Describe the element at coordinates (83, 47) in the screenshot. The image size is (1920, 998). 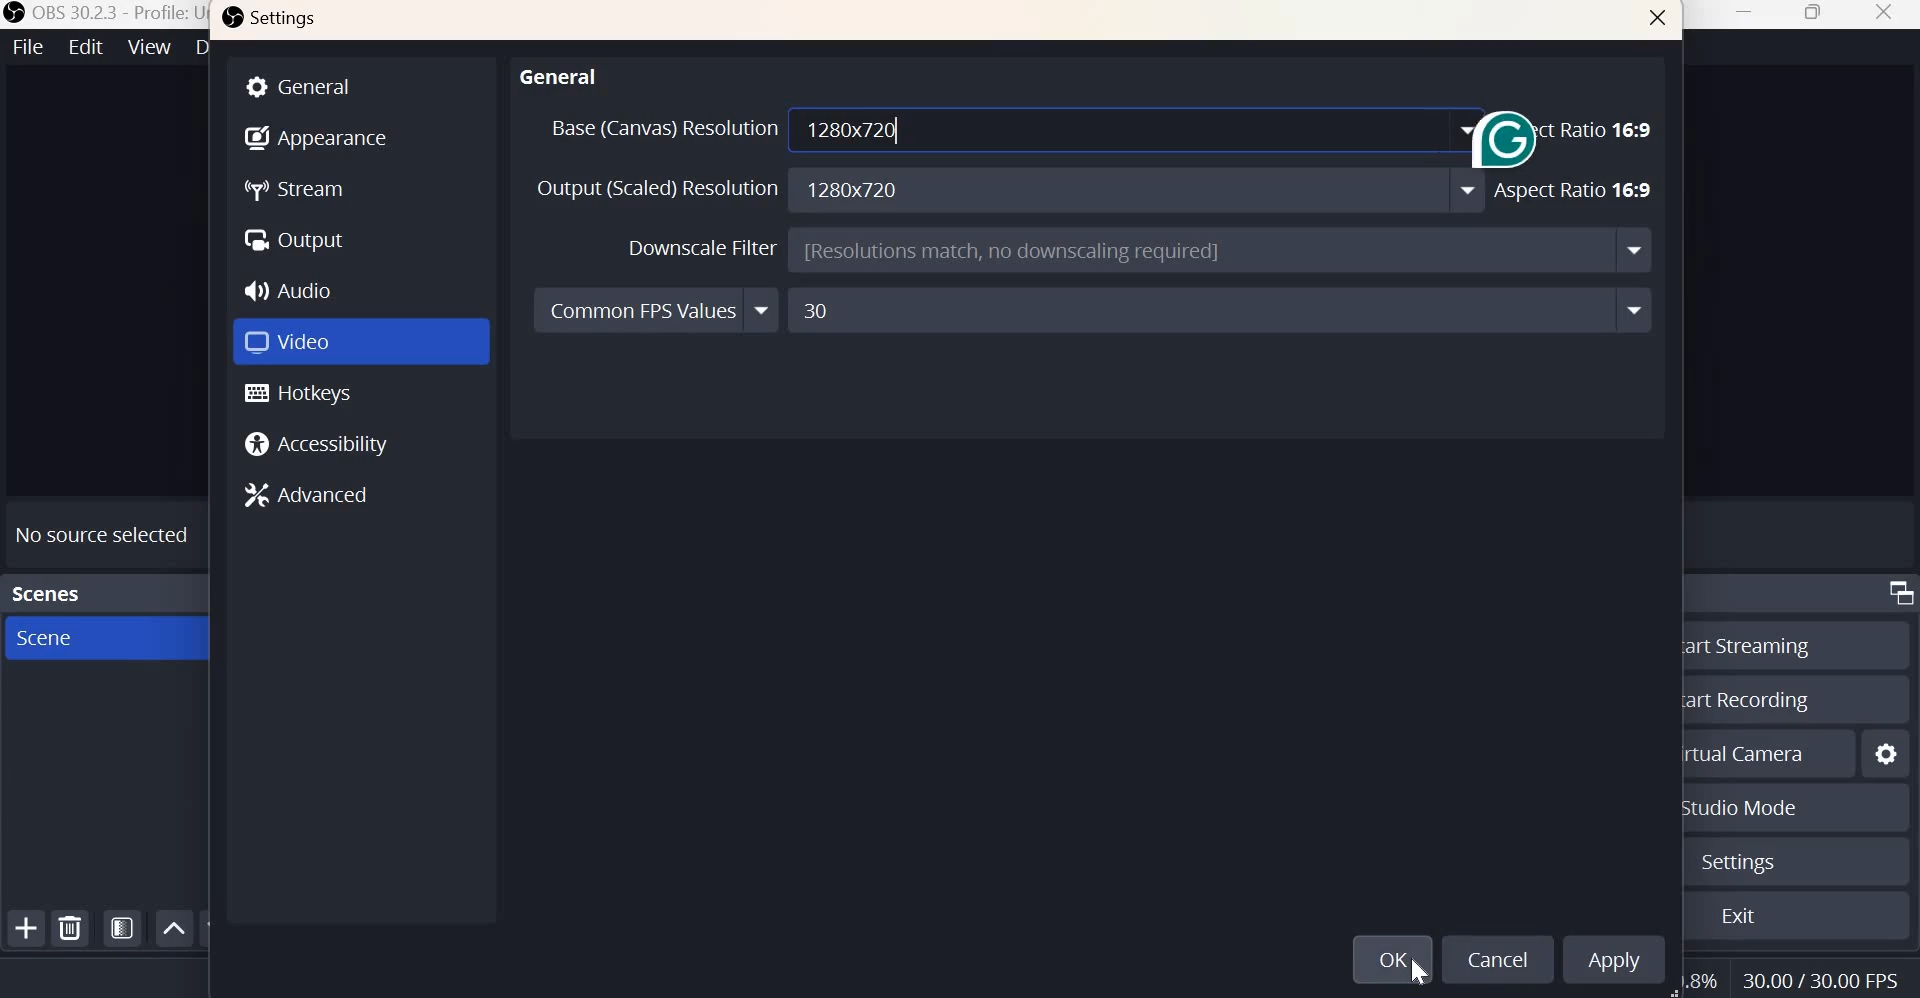
I see `Edit` at that location.